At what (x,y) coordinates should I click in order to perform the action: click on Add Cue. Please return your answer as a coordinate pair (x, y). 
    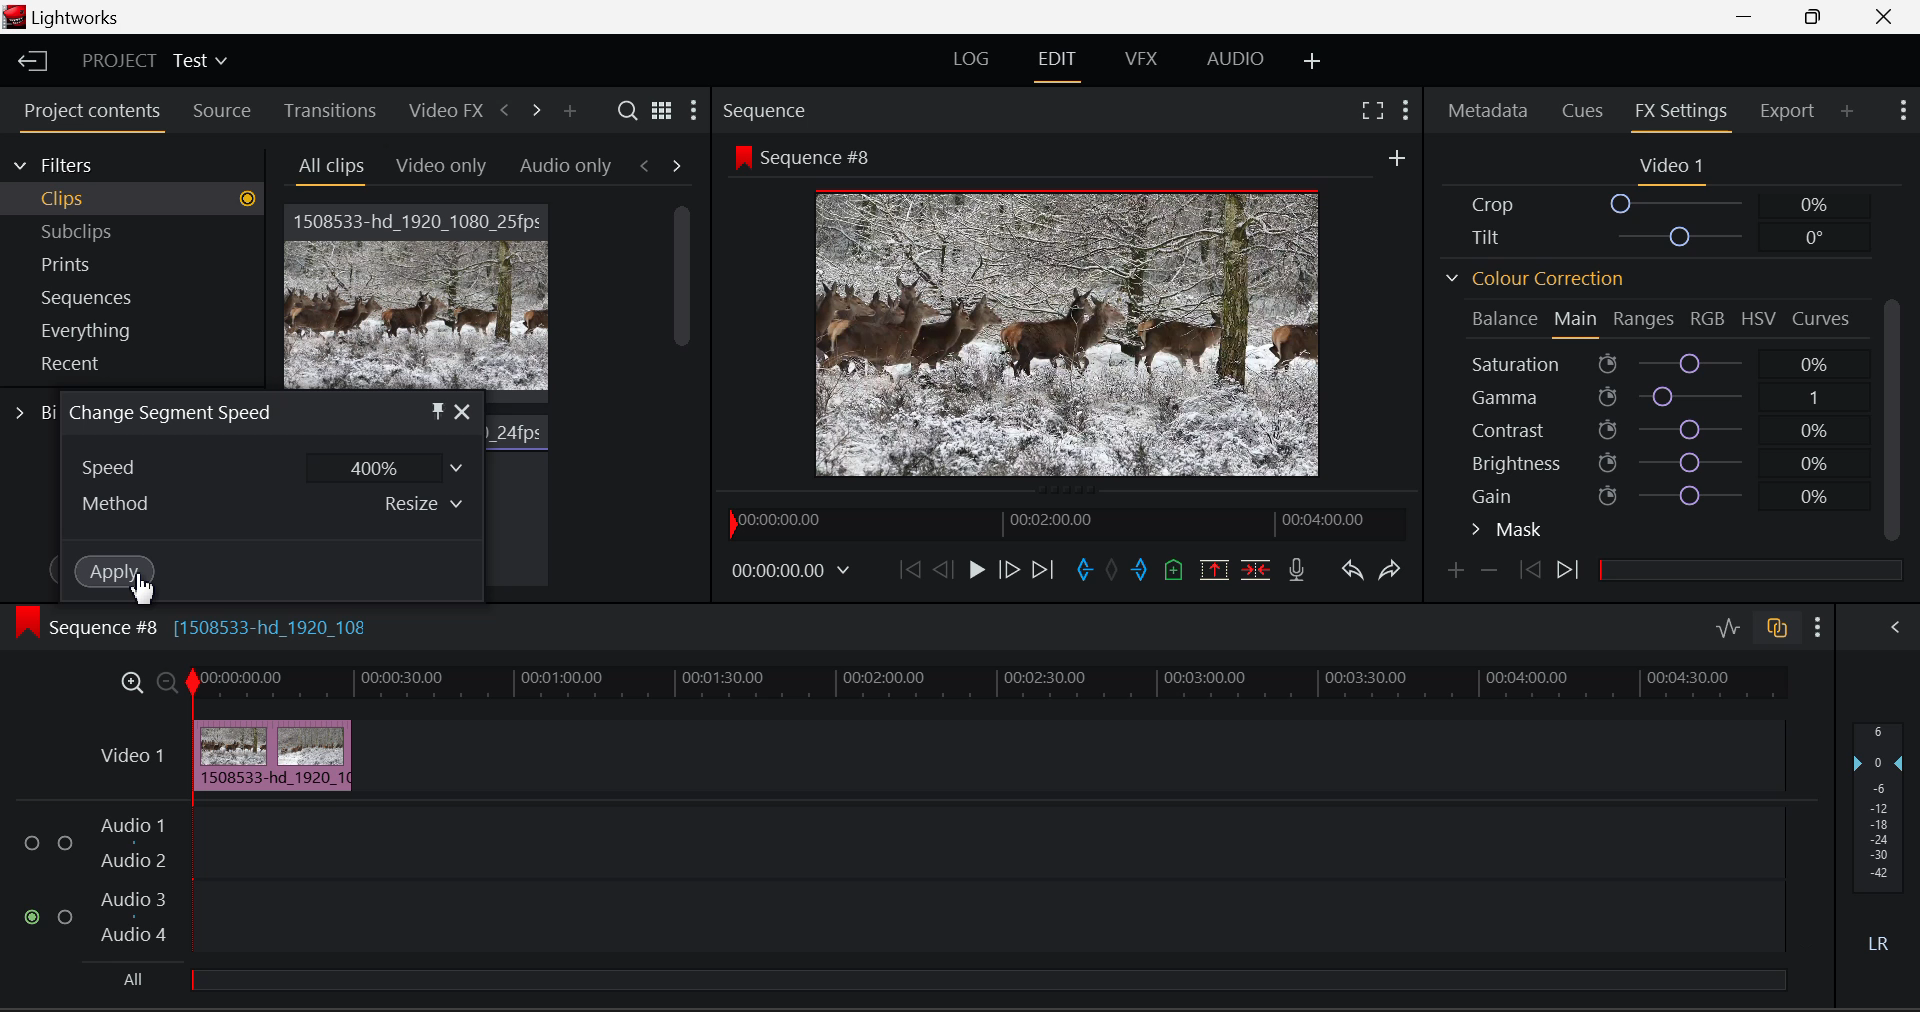
    Looking at the image, I should click on (1174, 570).